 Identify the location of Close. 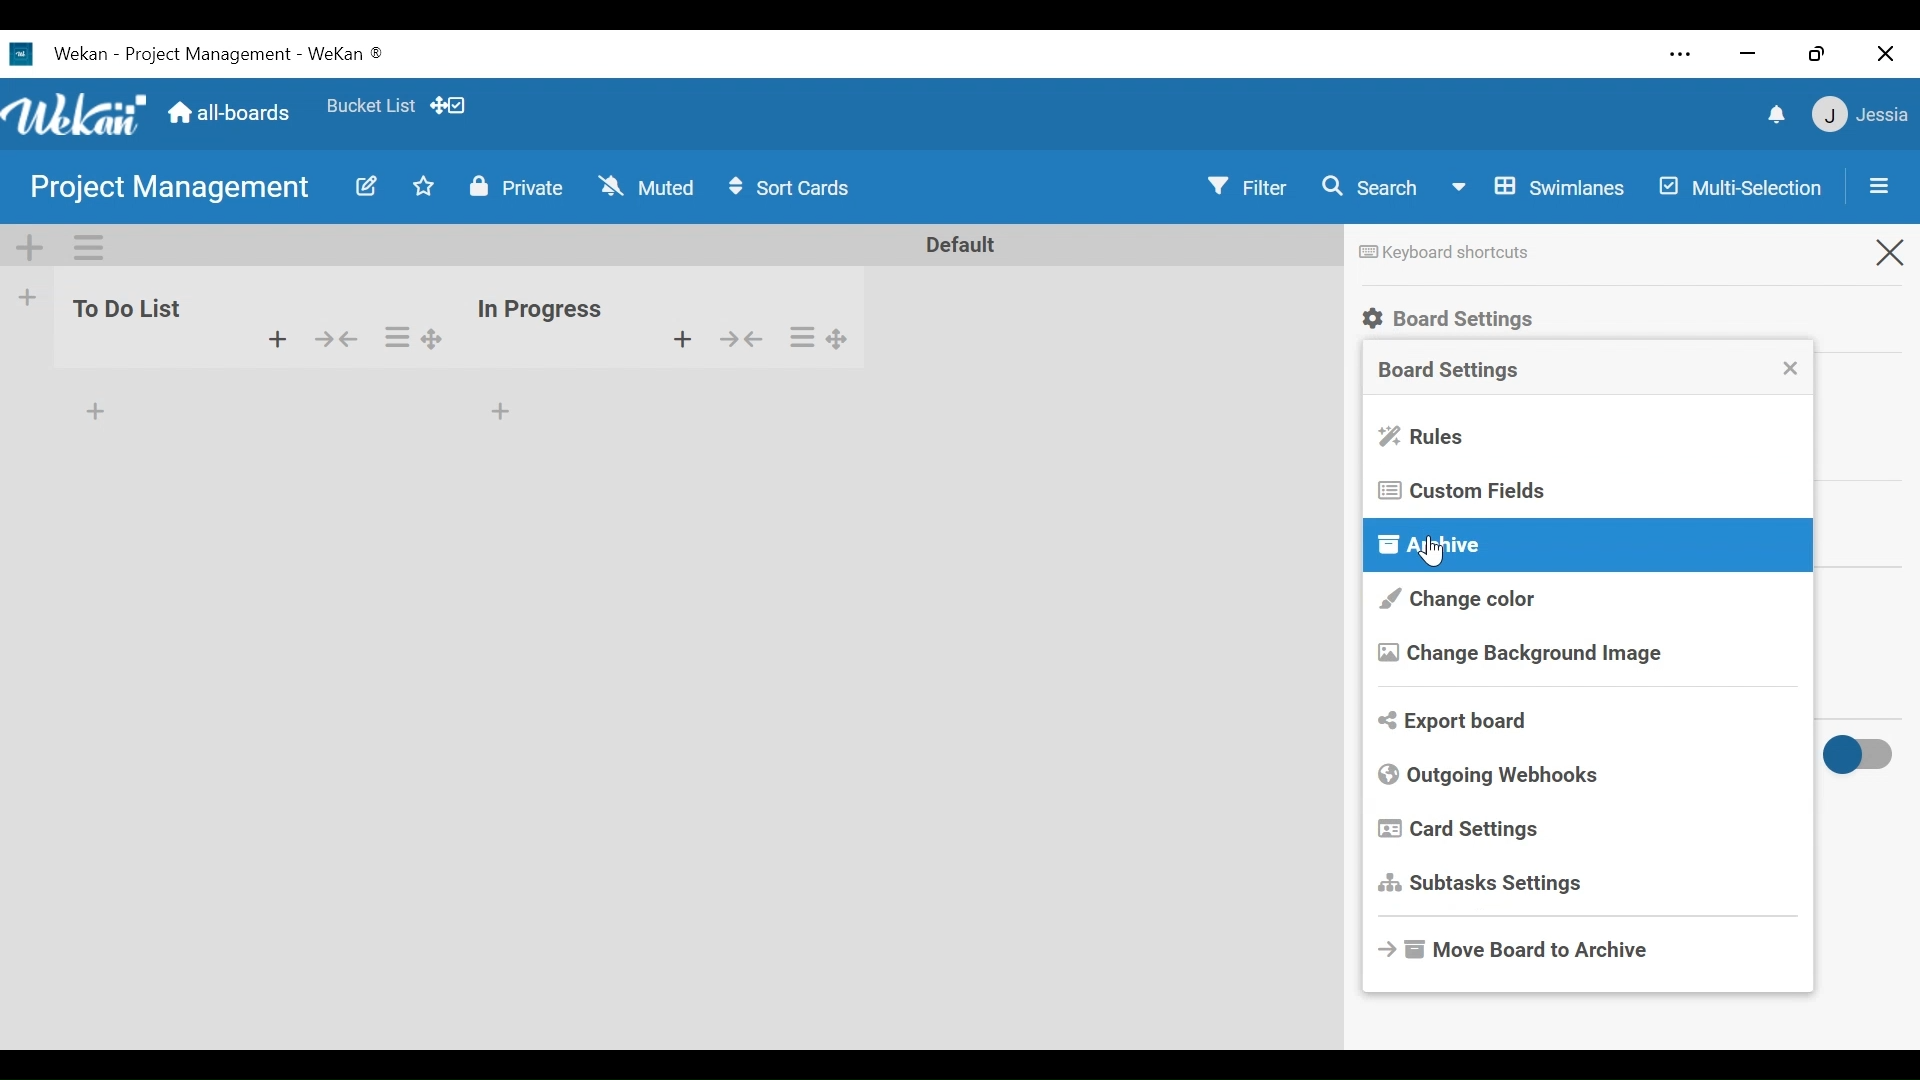
(1790, 366).